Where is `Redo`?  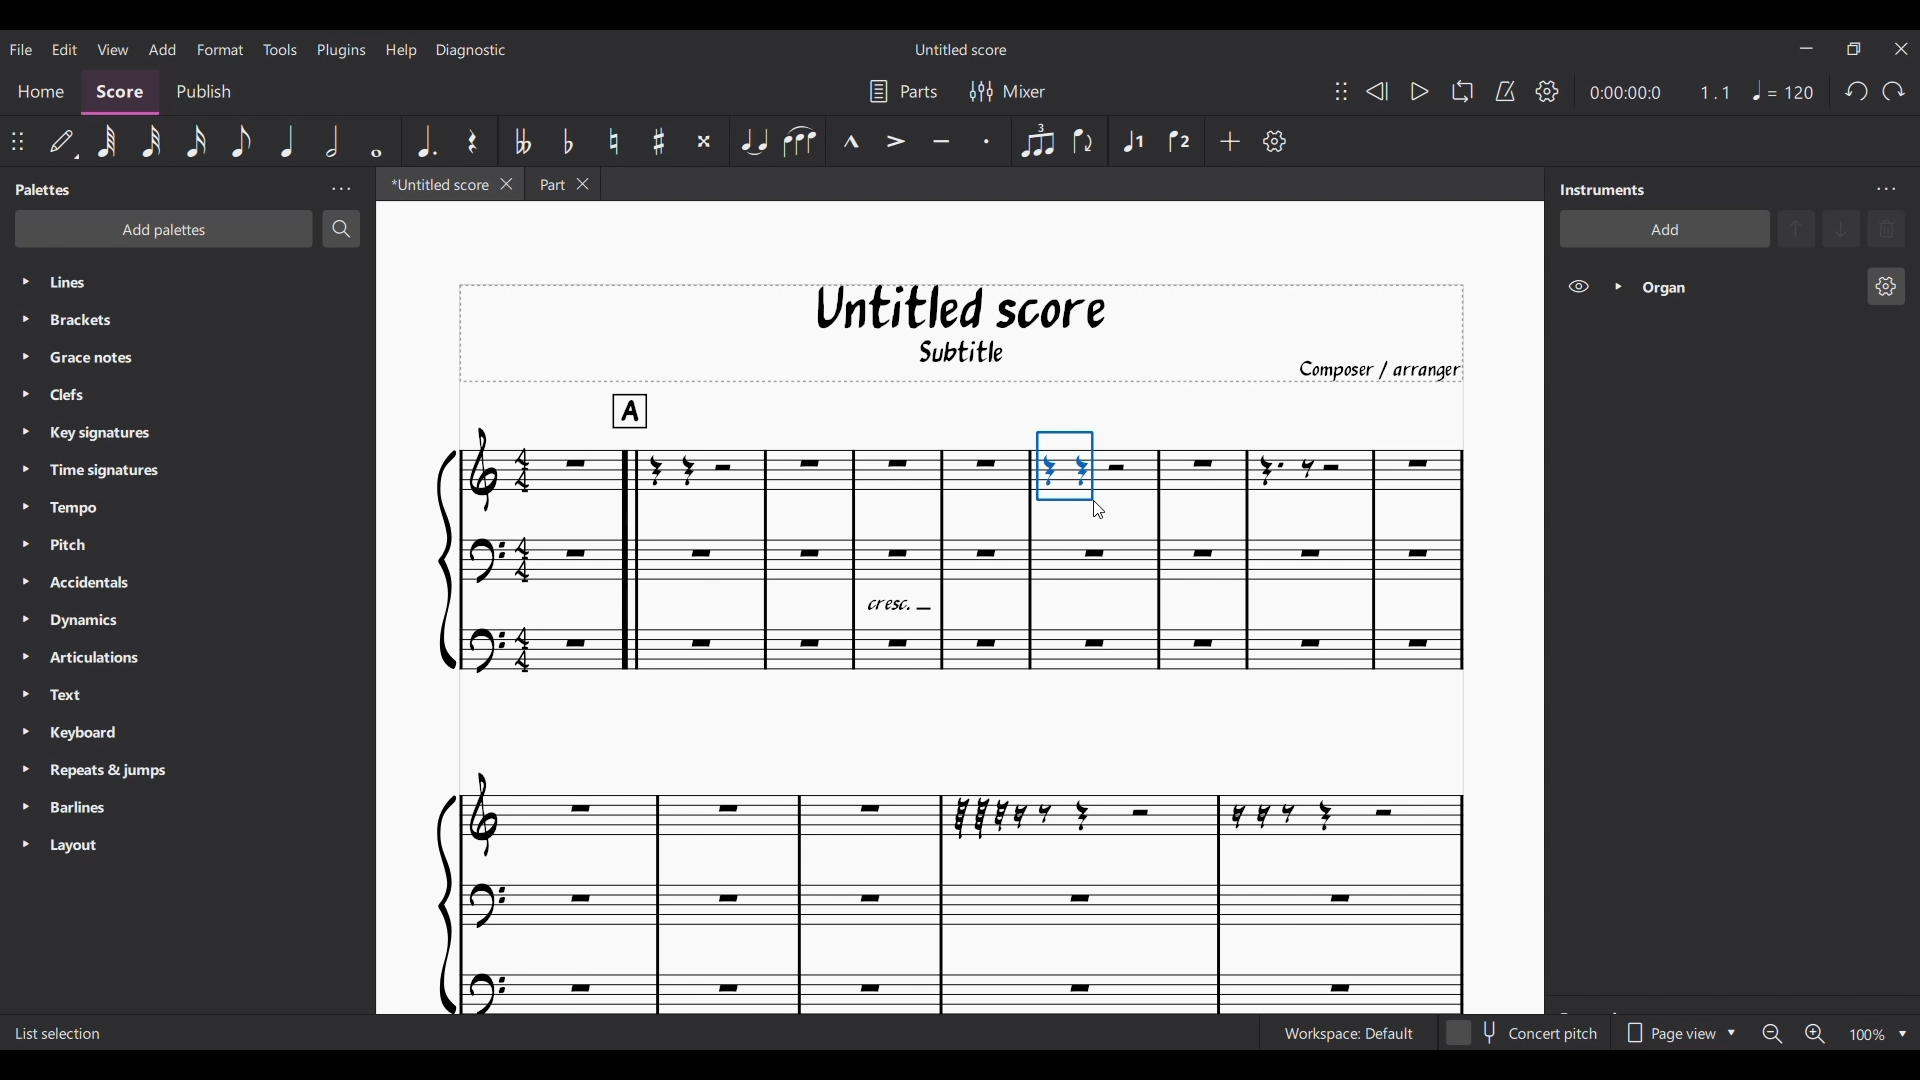
Redo is located at coordinates (1893, 91).